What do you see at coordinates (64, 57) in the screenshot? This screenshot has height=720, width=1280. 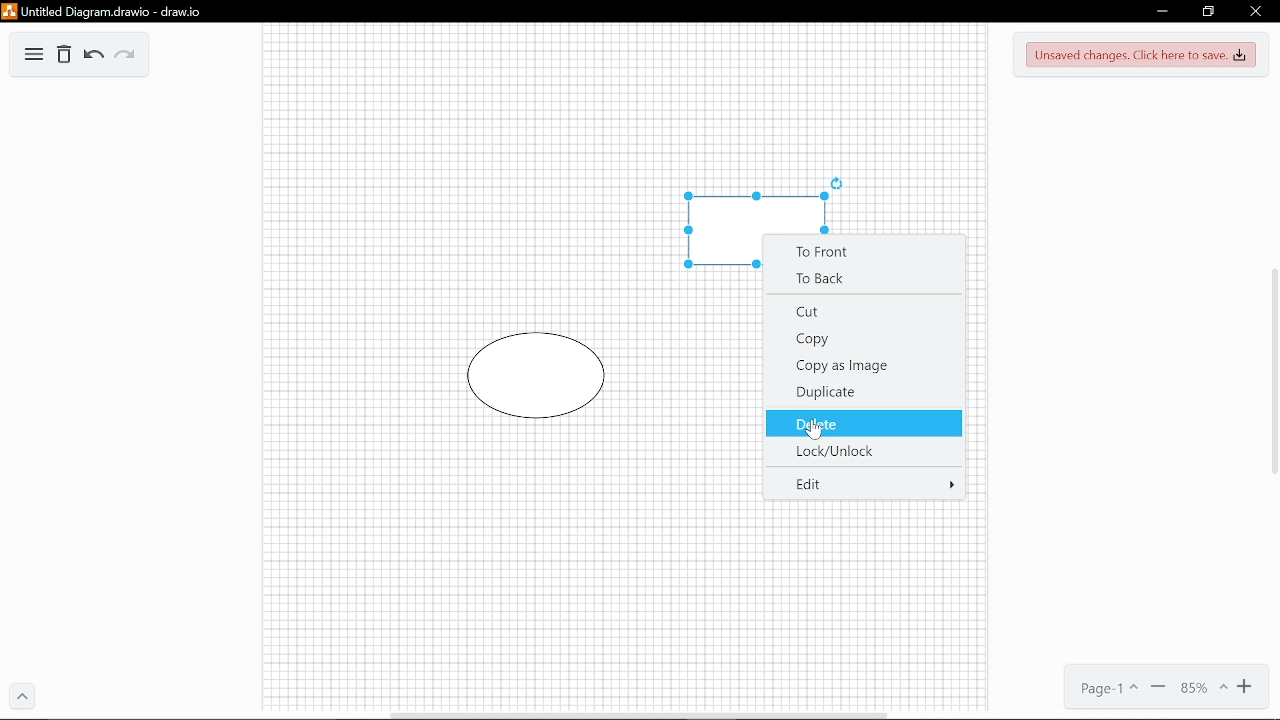 I see `Delete` at bounding box center [64, 57].